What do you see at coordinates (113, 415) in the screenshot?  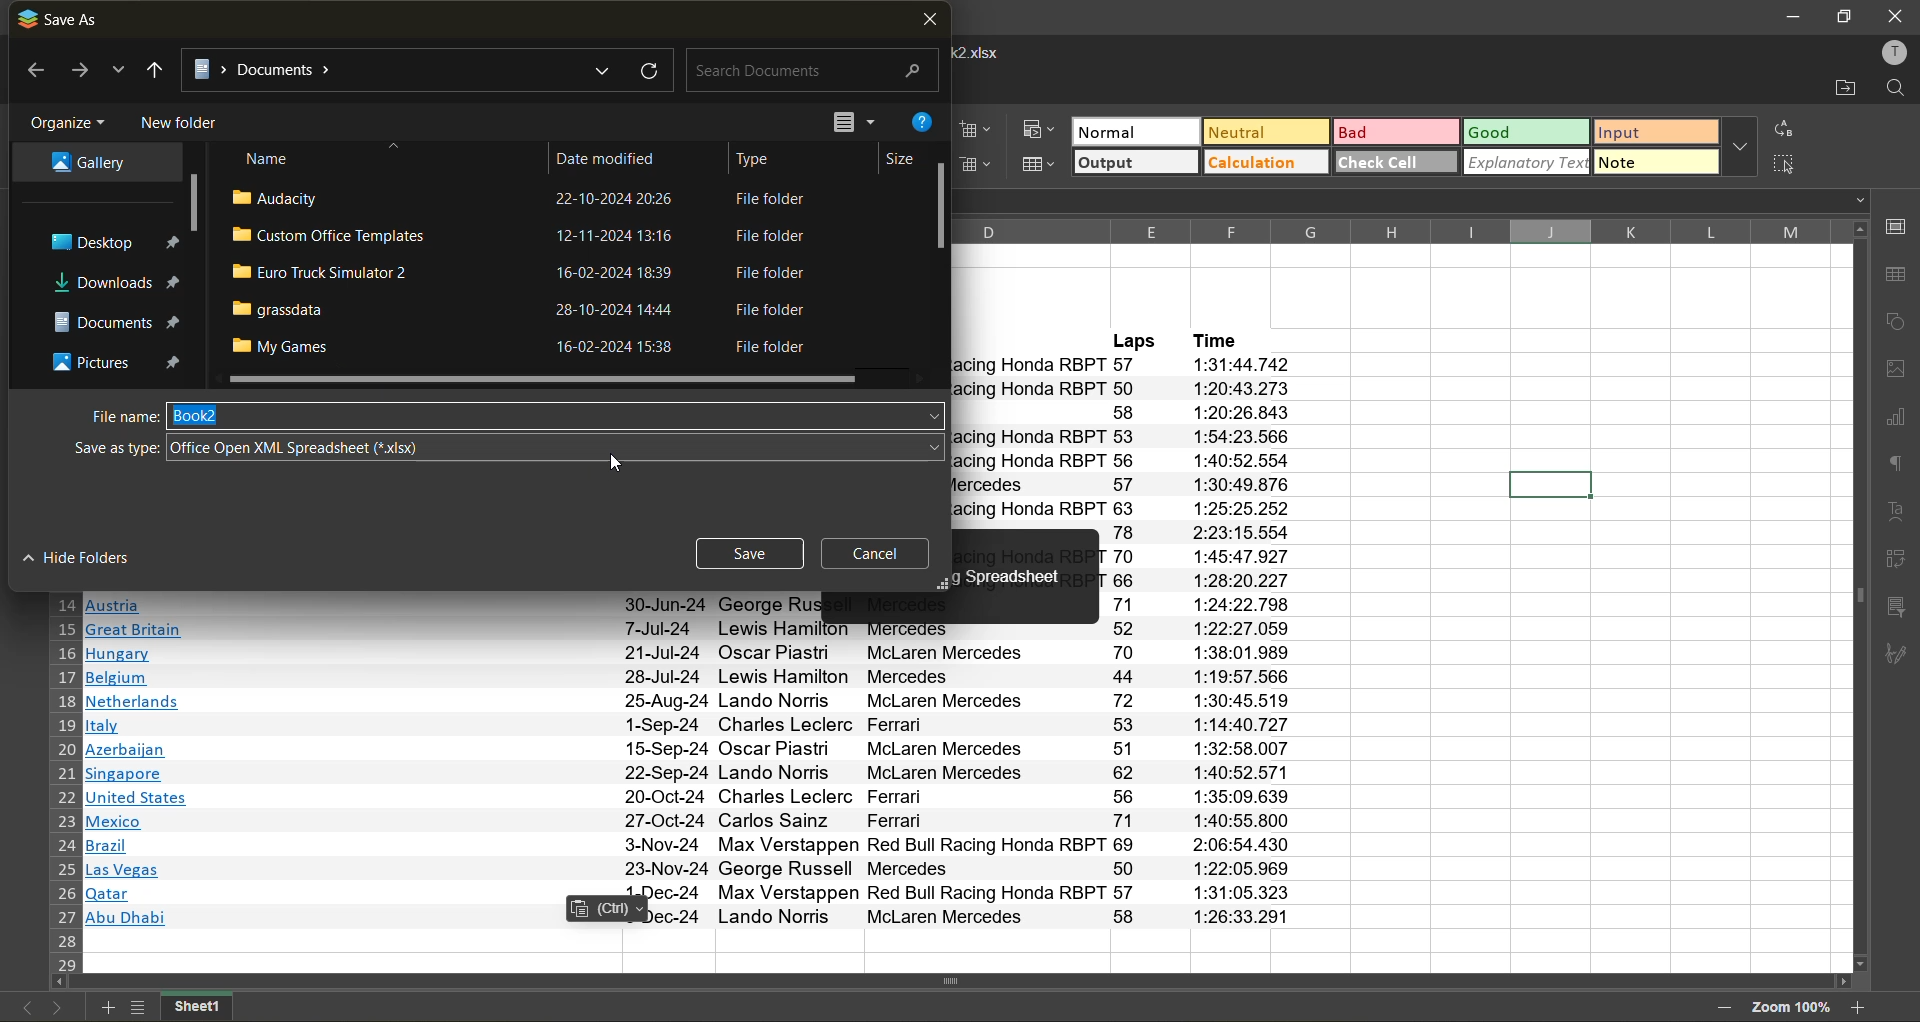 I see `file  name` at bounding box center [113, 415].